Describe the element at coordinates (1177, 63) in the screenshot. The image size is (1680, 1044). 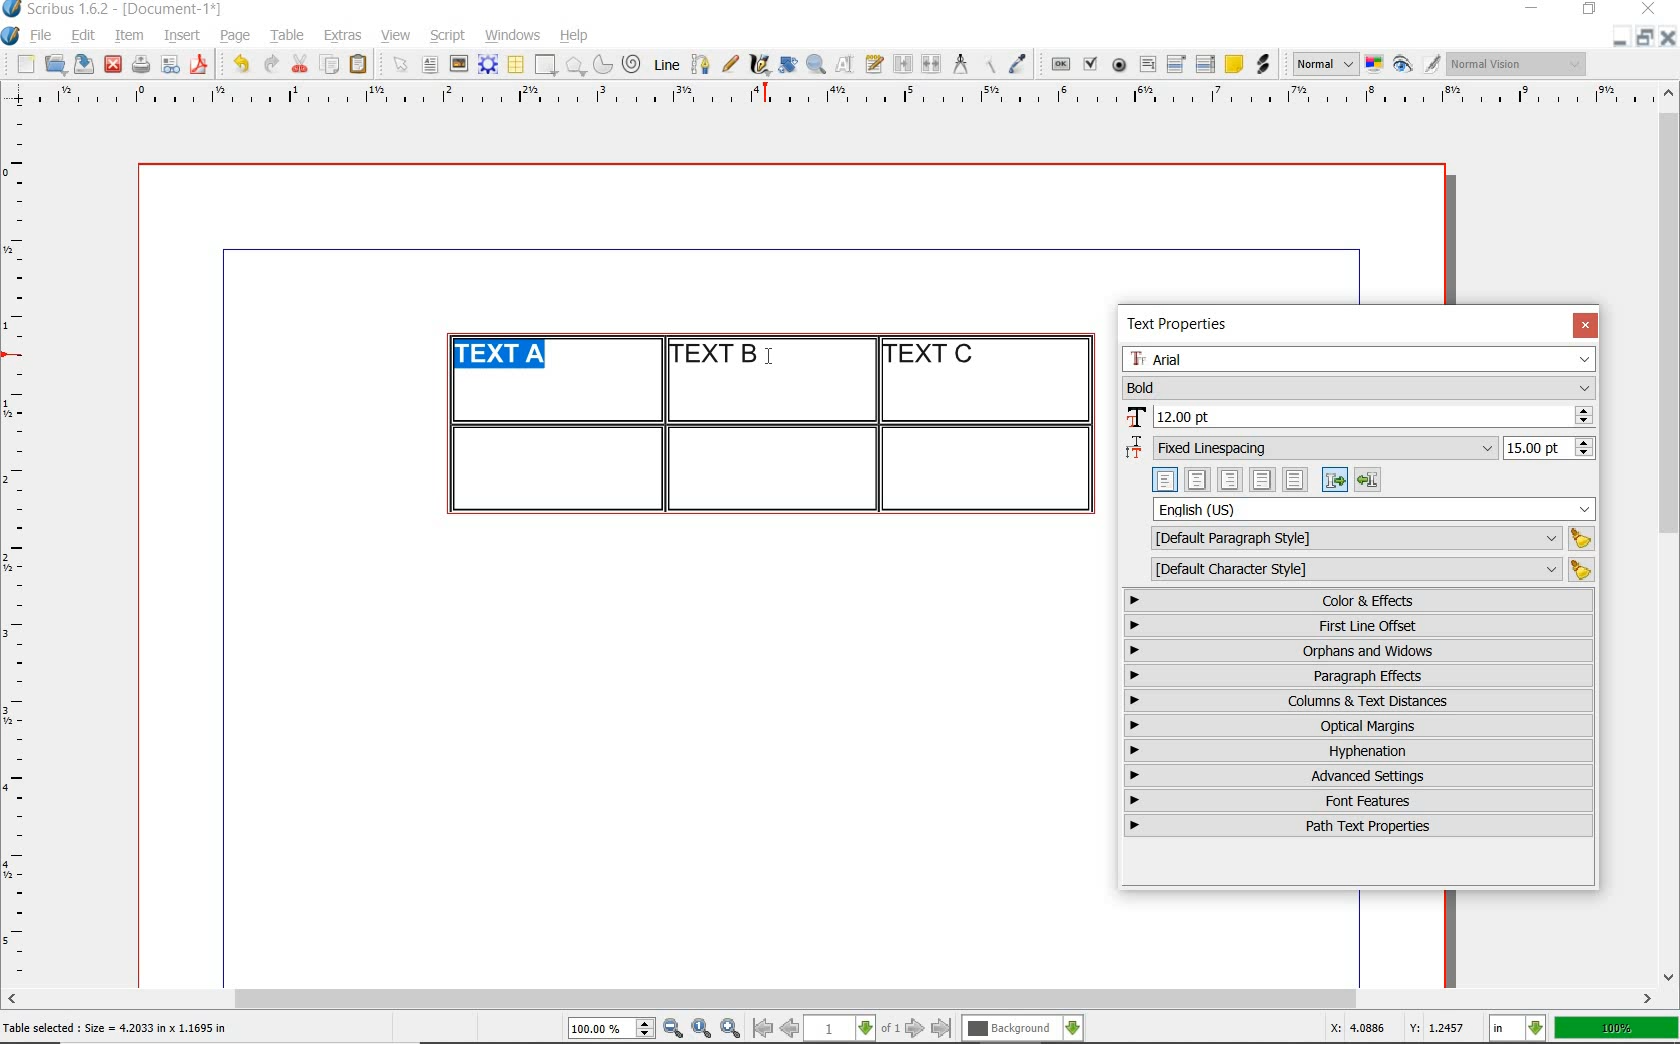
I see `pdf combo box` at that location.